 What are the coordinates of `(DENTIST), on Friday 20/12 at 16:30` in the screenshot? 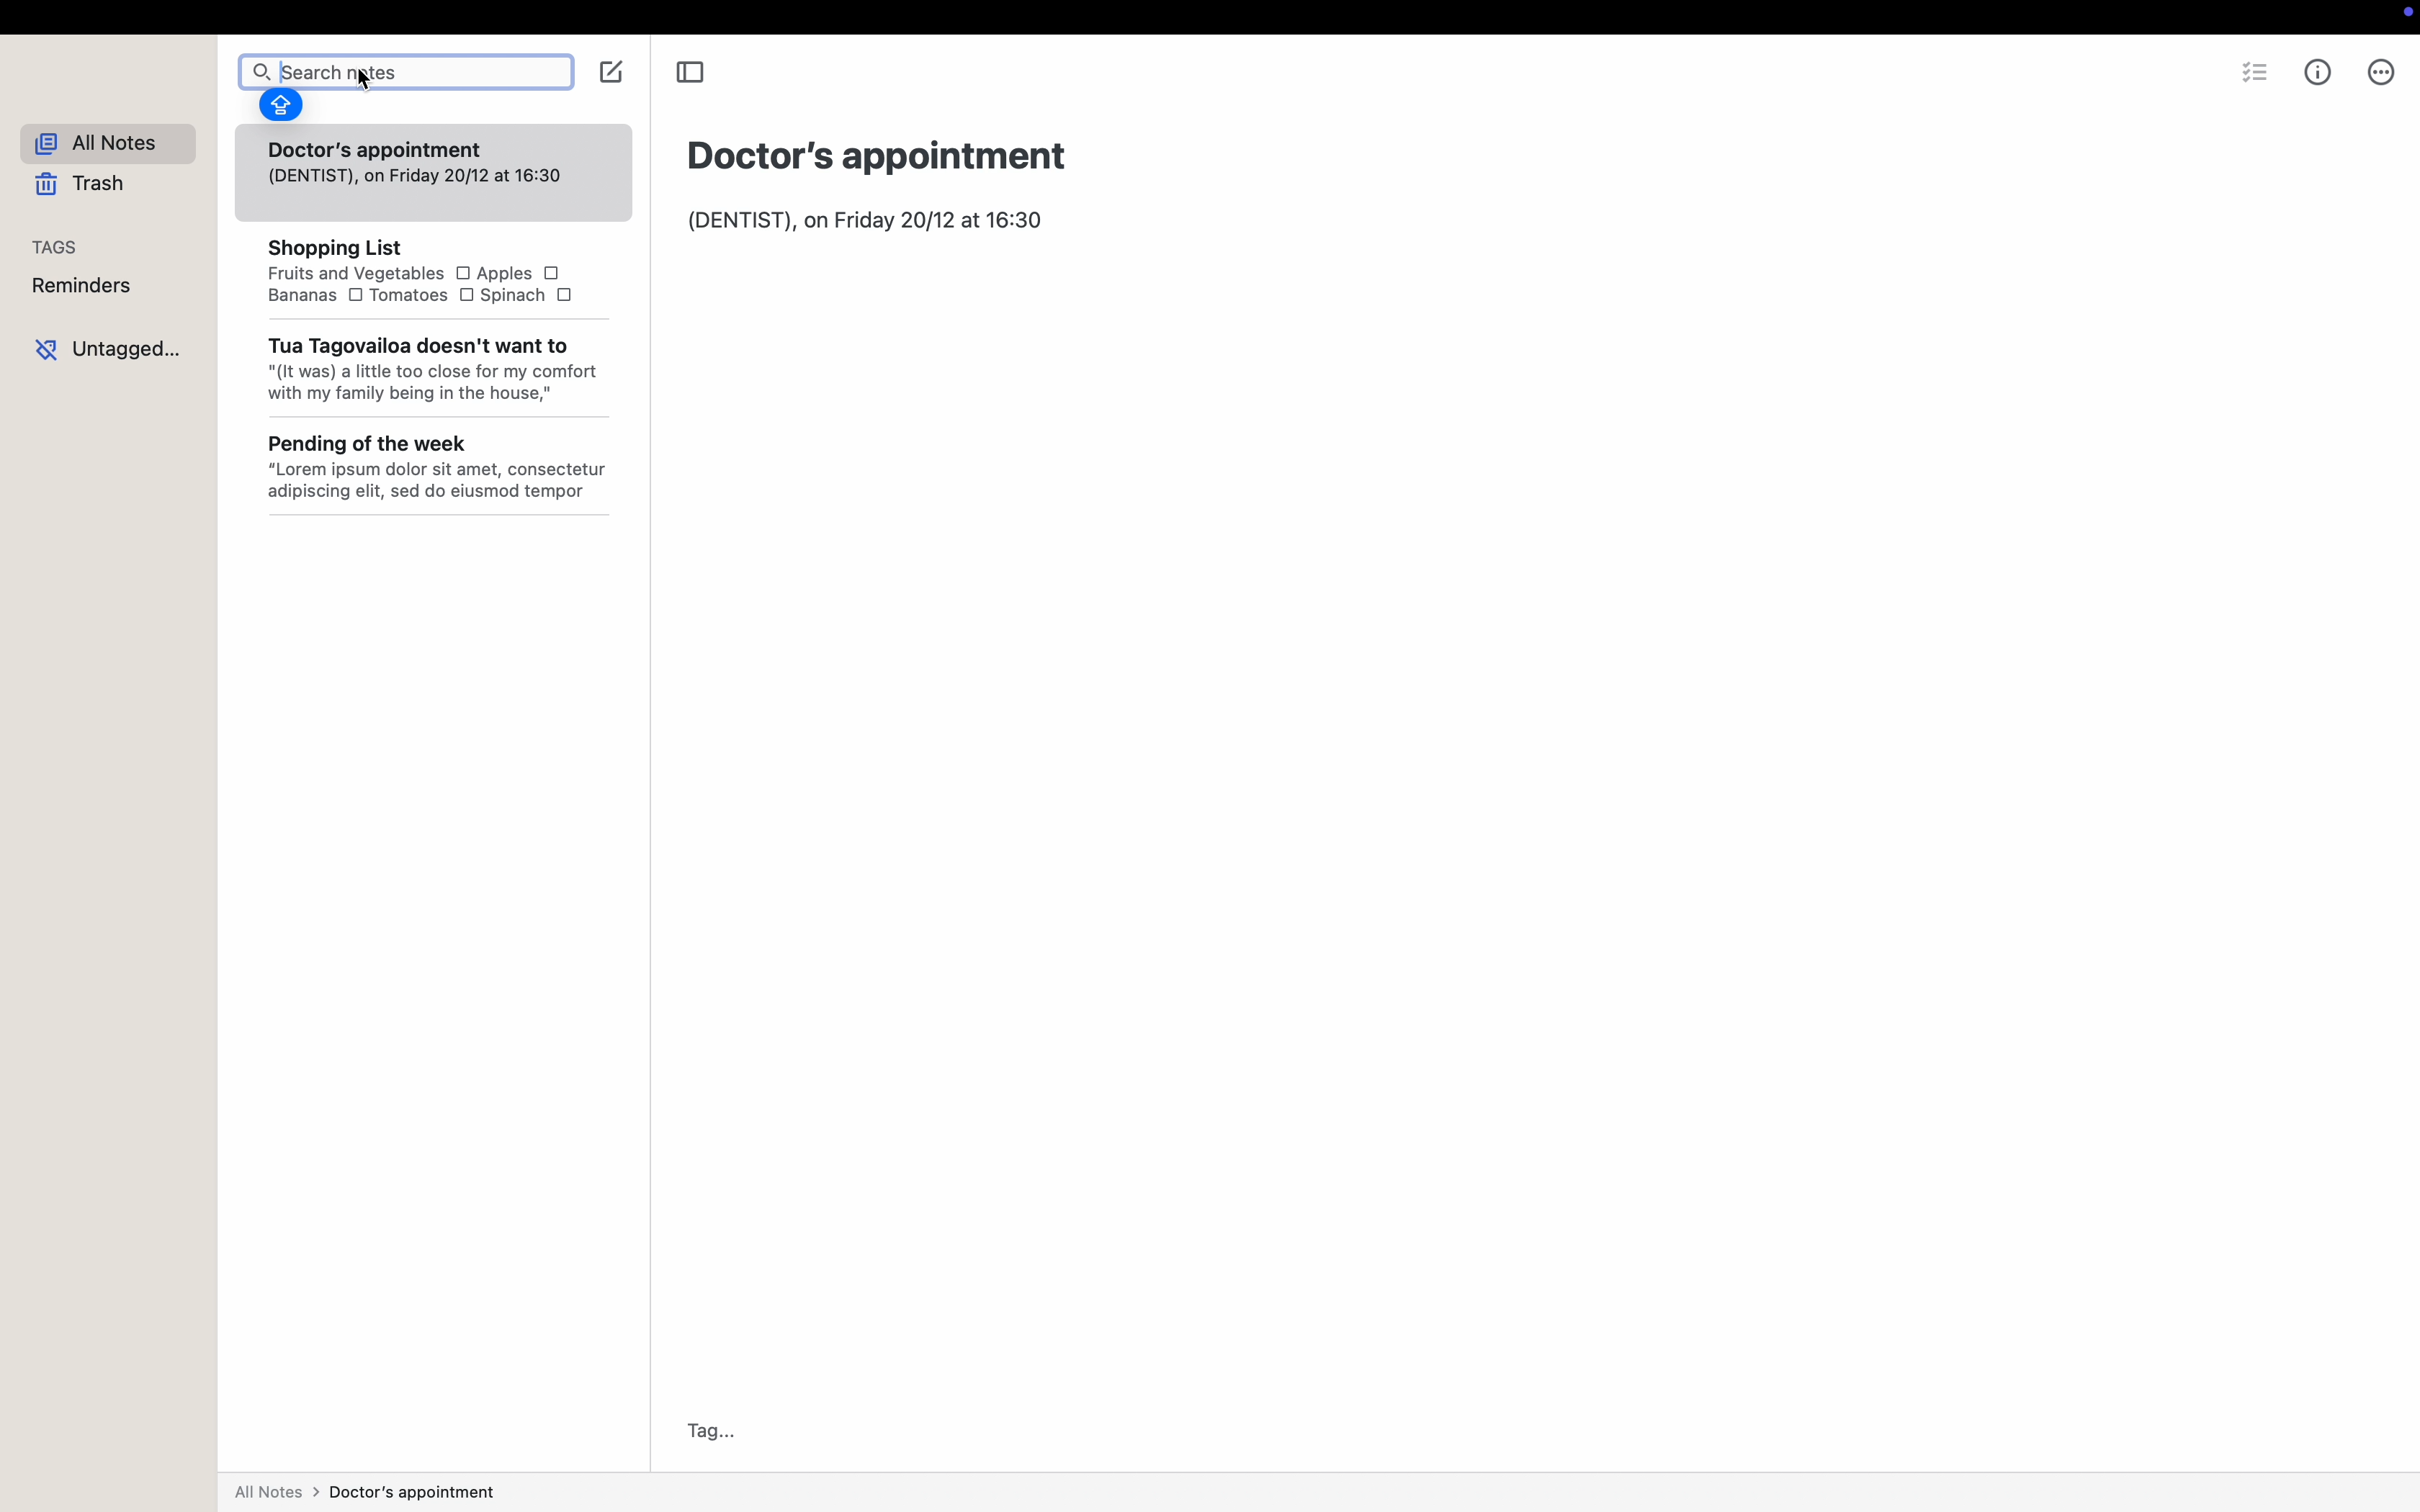 It's located at (867, 221).